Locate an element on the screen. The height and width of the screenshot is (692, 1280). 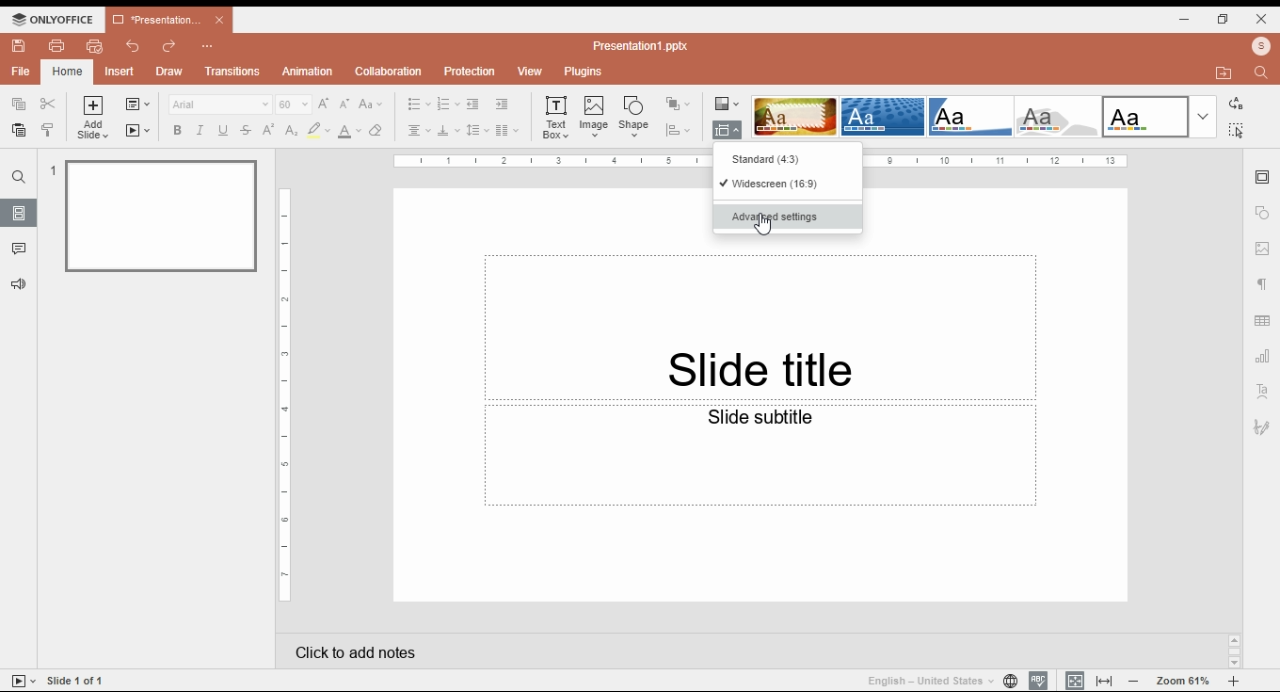
fit to window is located at coordinates (1106, 680).